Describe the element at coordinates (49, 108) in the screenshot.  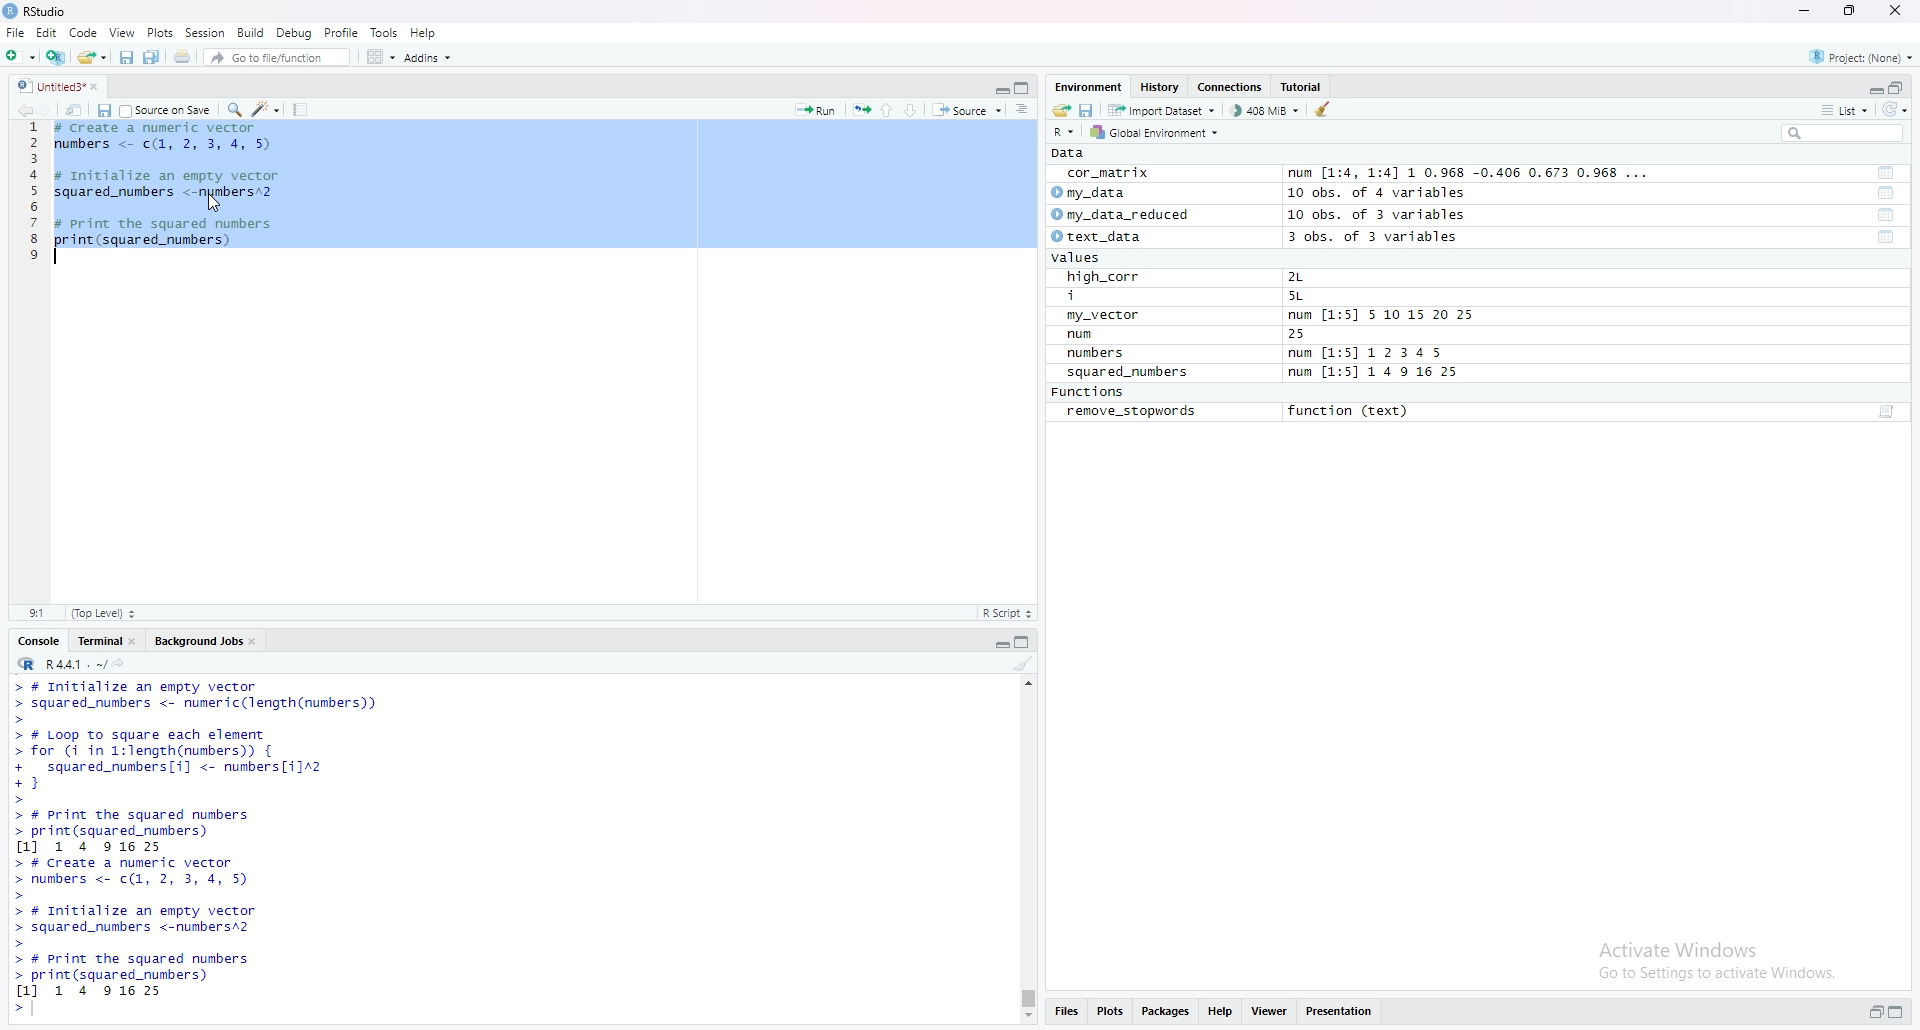
I see `move forward` at that location.